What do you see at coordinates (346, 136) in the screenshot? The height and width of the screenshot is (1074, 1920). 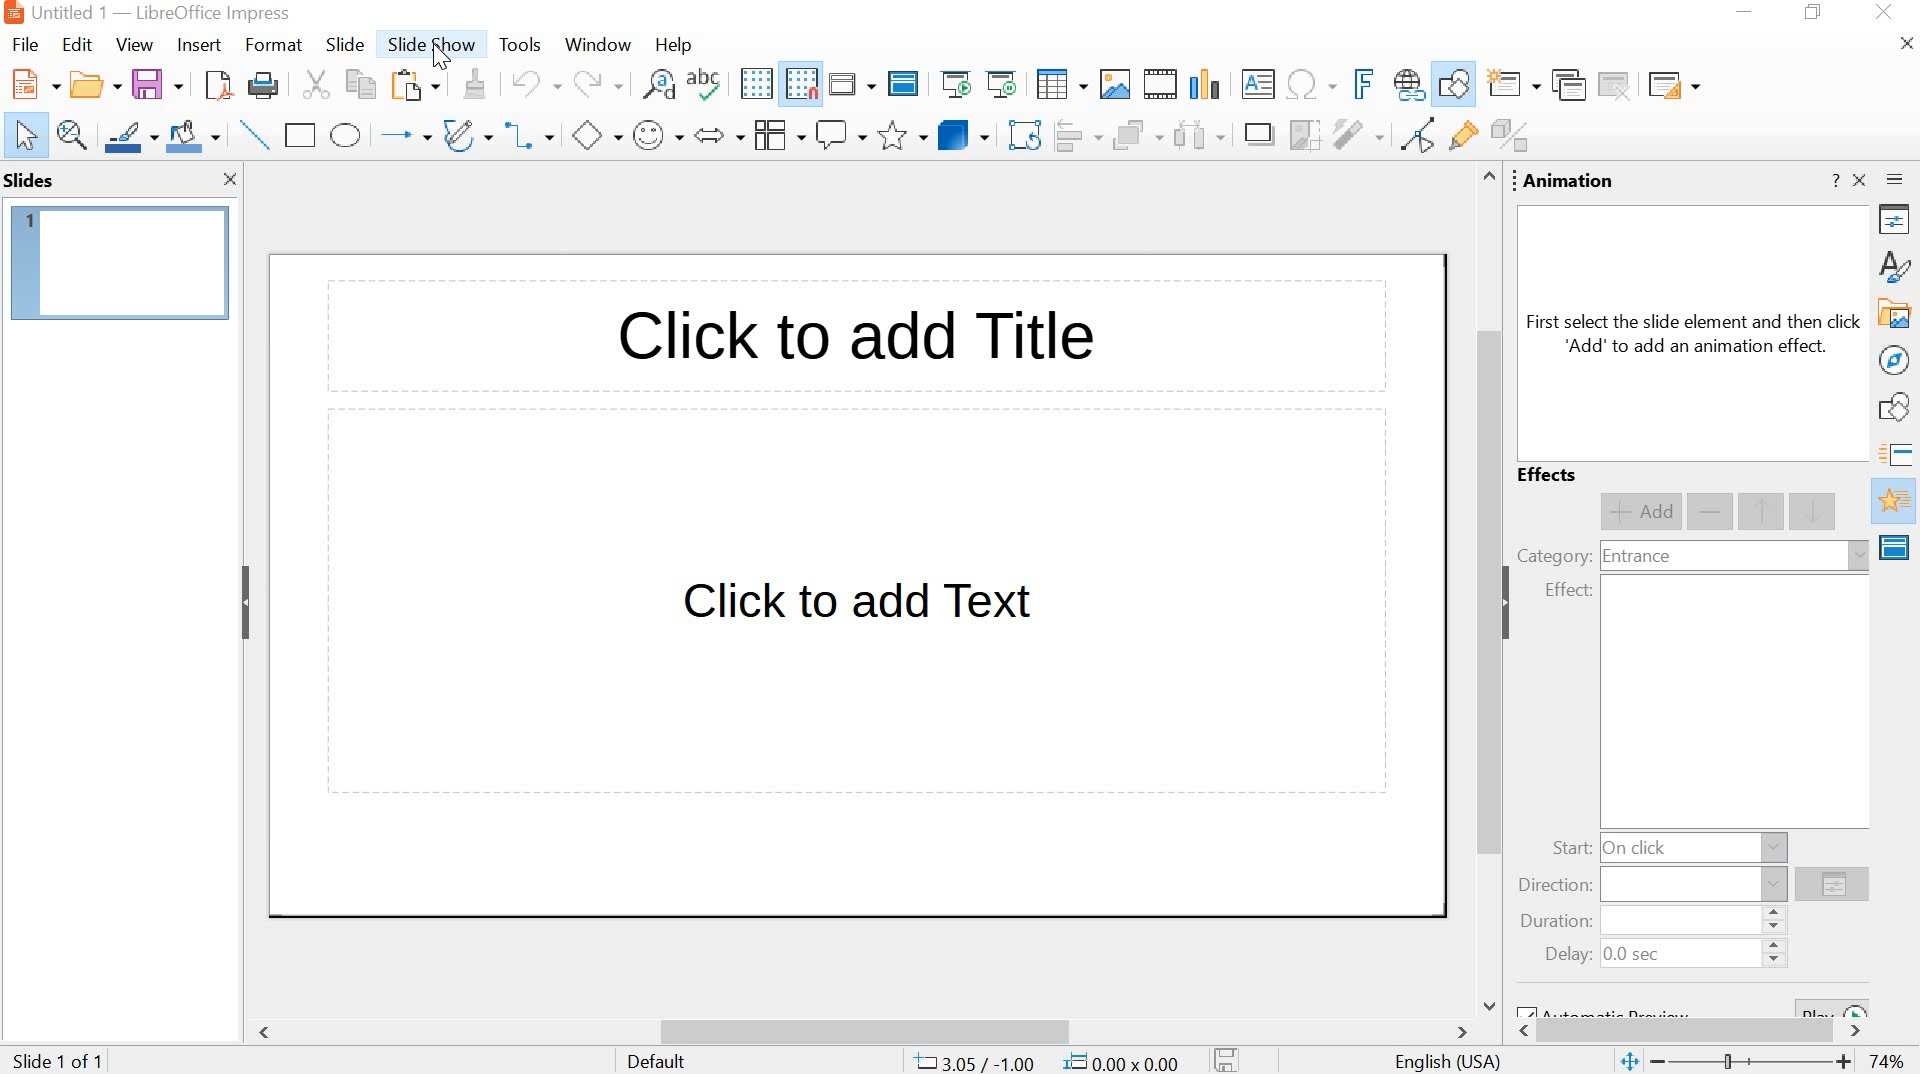 I see `ellipse` at bounding box center [346, 136].